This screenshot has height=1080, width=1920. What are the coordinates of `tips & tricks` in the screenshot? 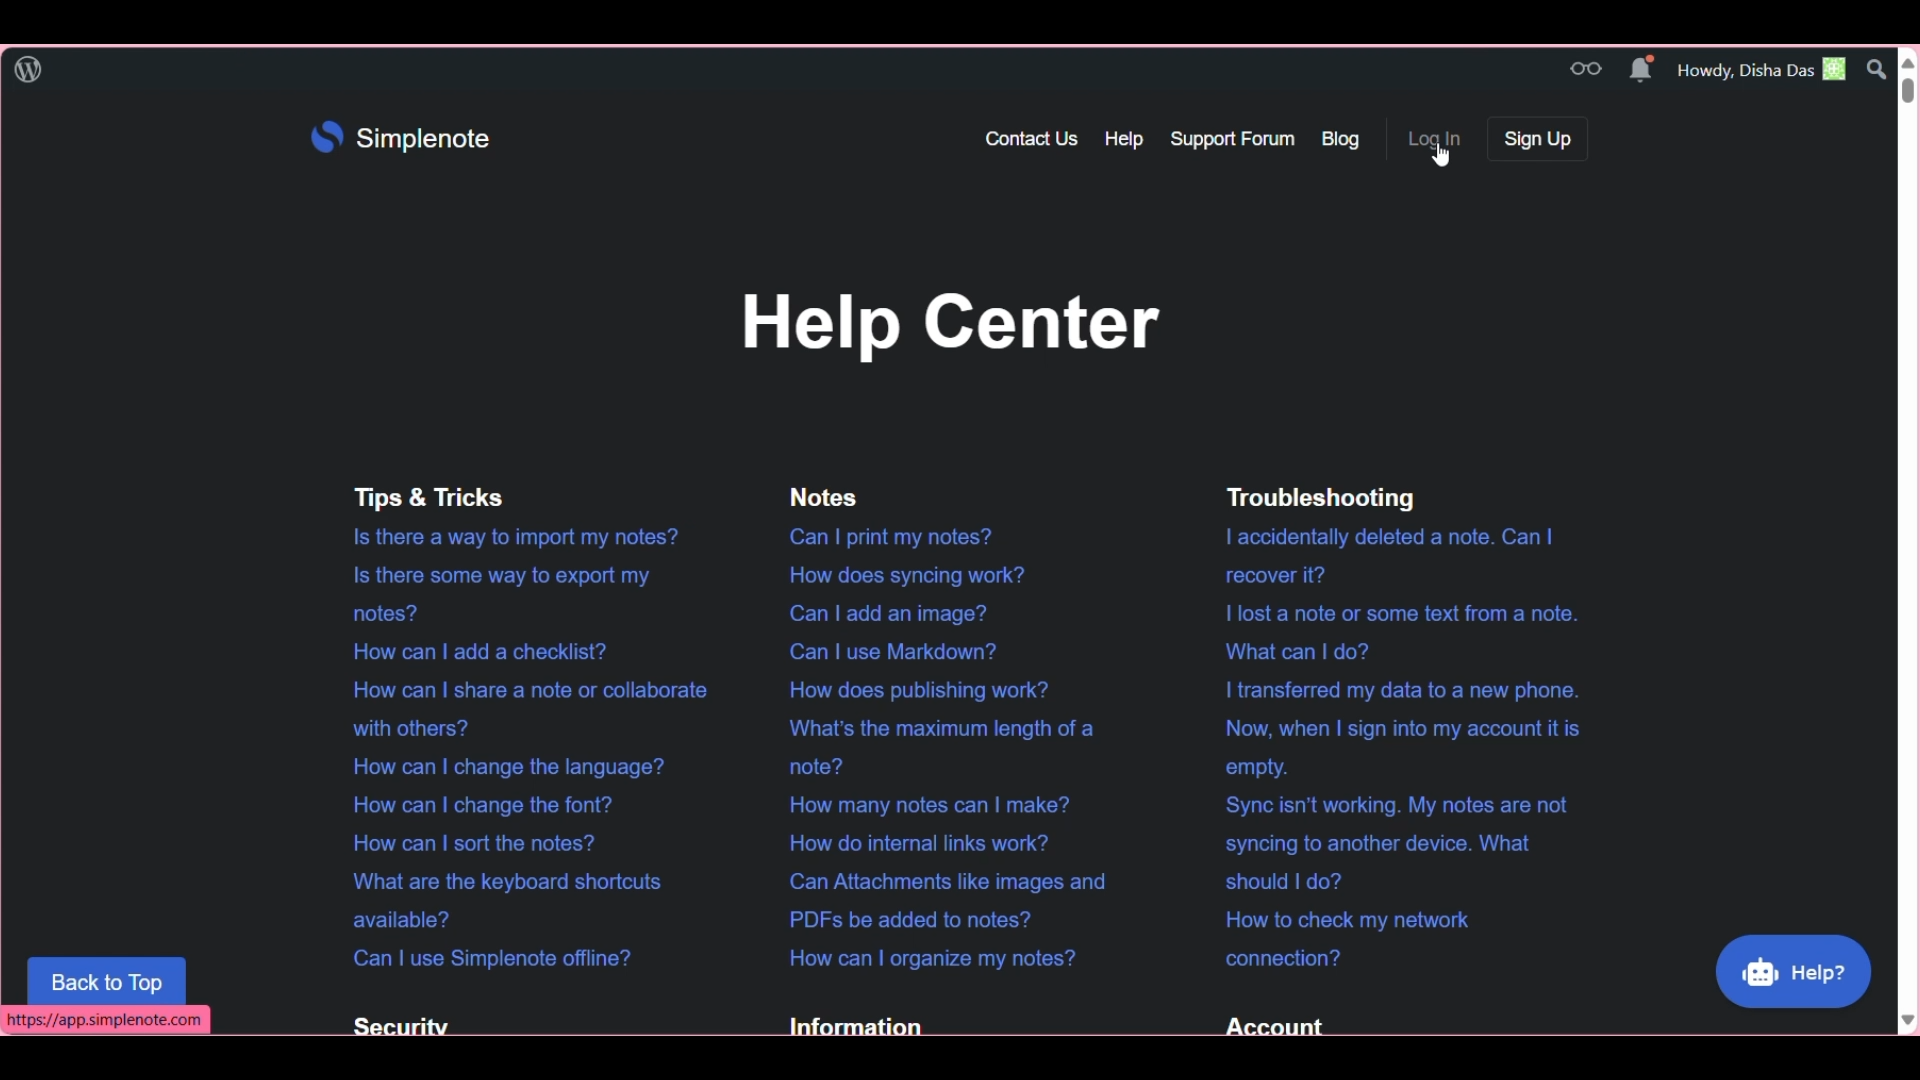 It's located at (438, 495).